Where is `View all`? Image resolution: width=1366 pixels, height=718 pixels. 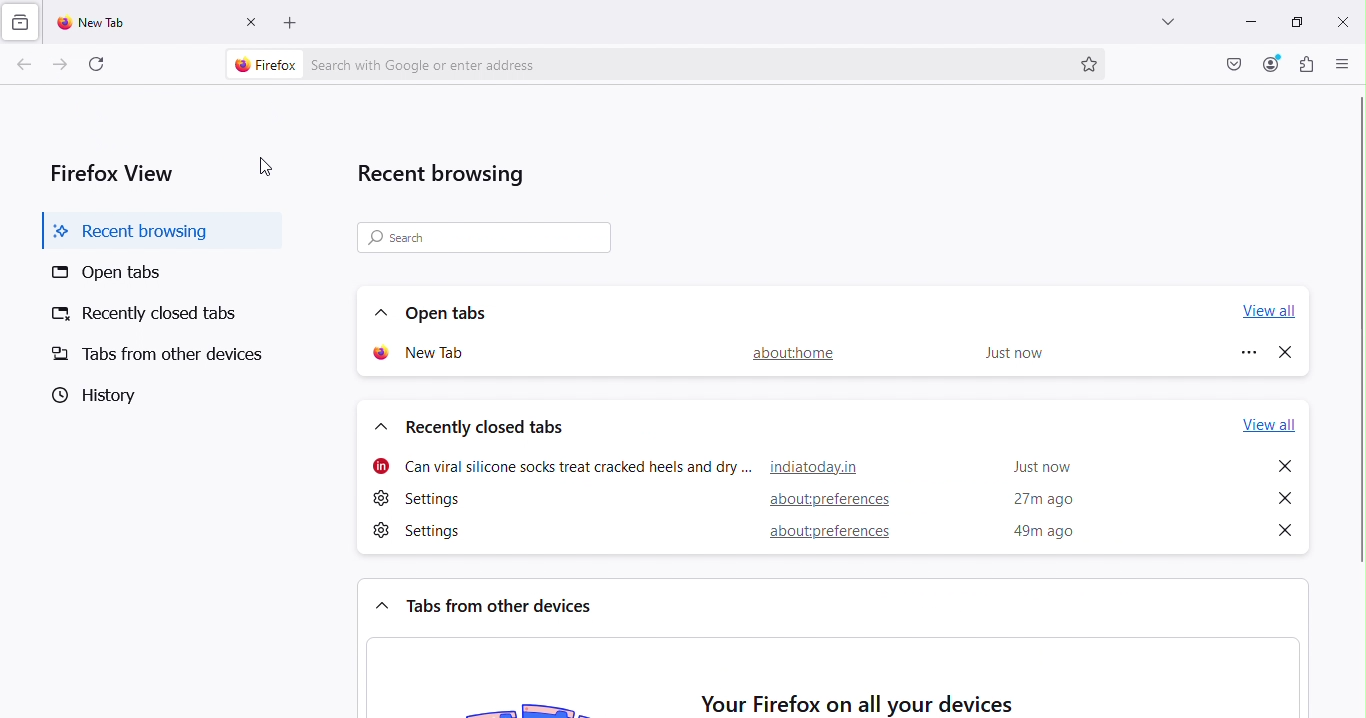
View all is located at coordinates (1269, 306).